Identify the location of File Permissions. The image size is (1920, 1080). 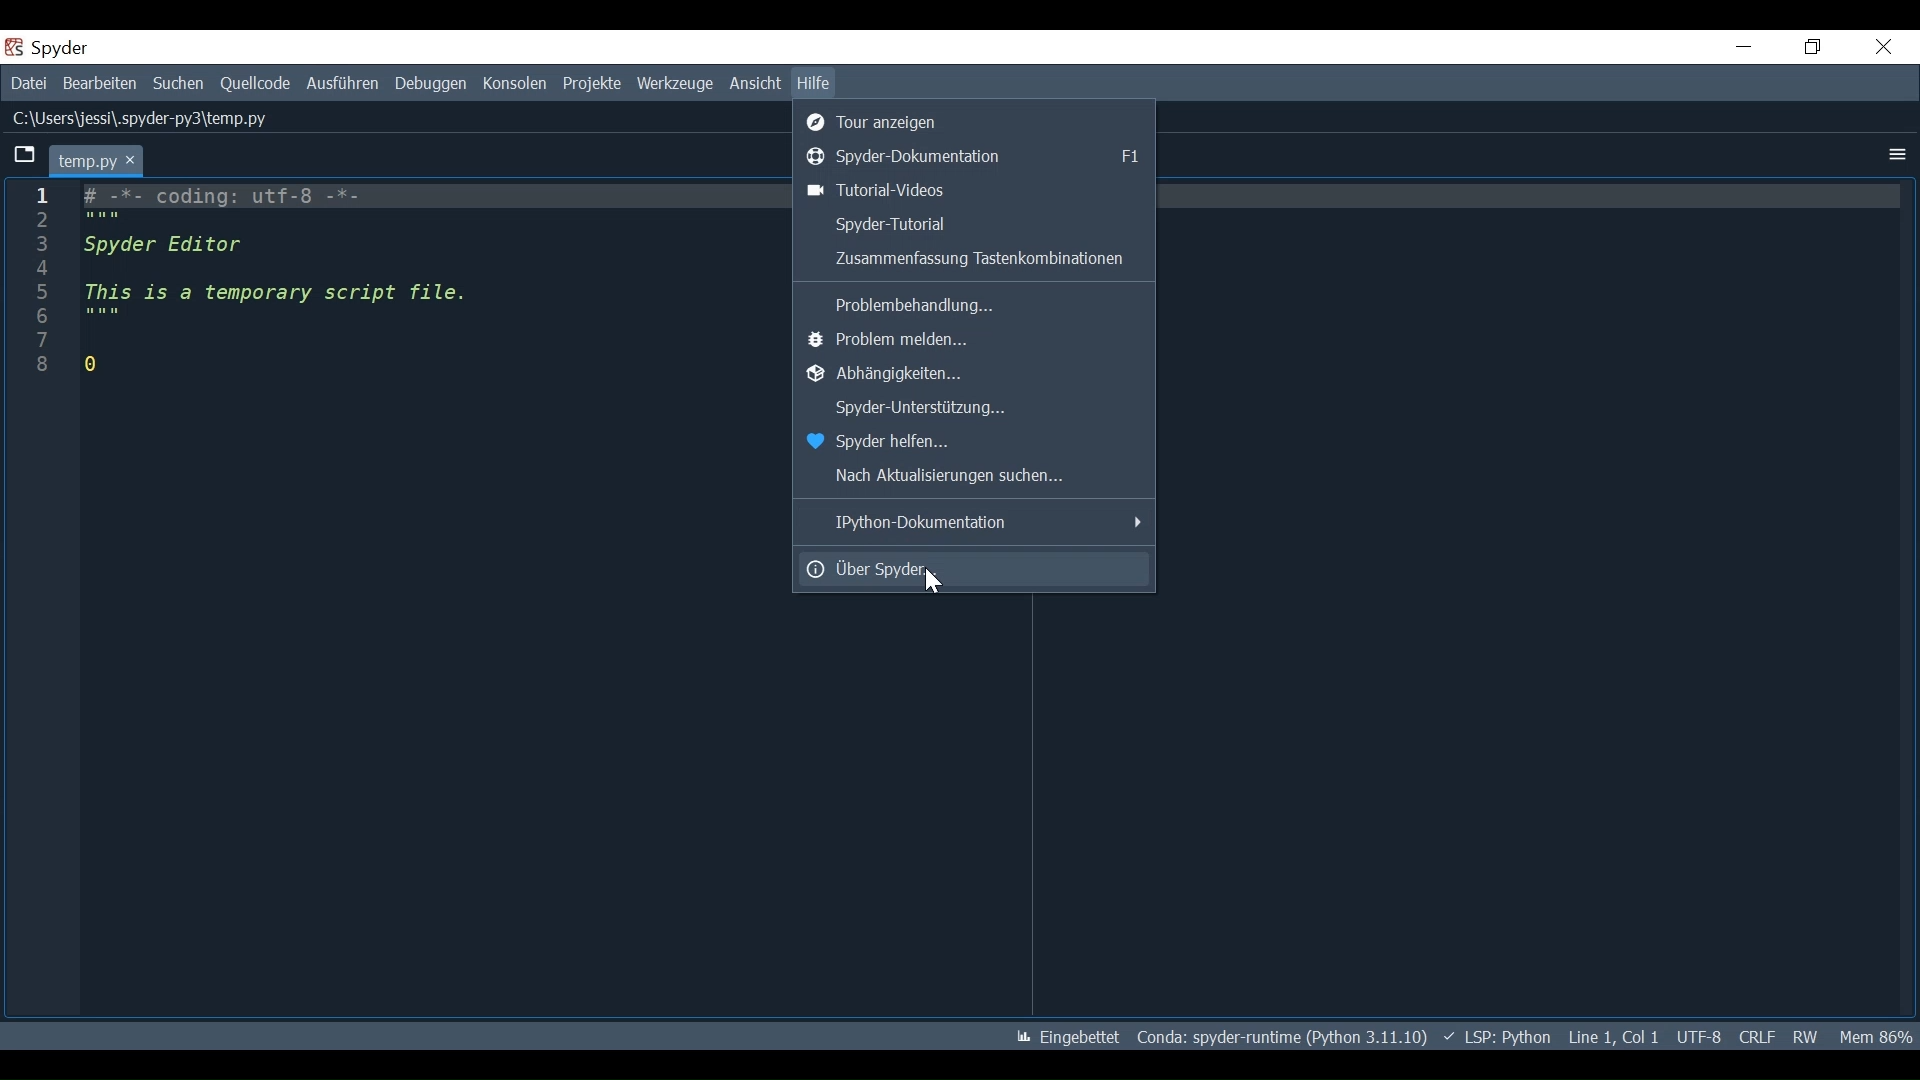
(1807, 1037).